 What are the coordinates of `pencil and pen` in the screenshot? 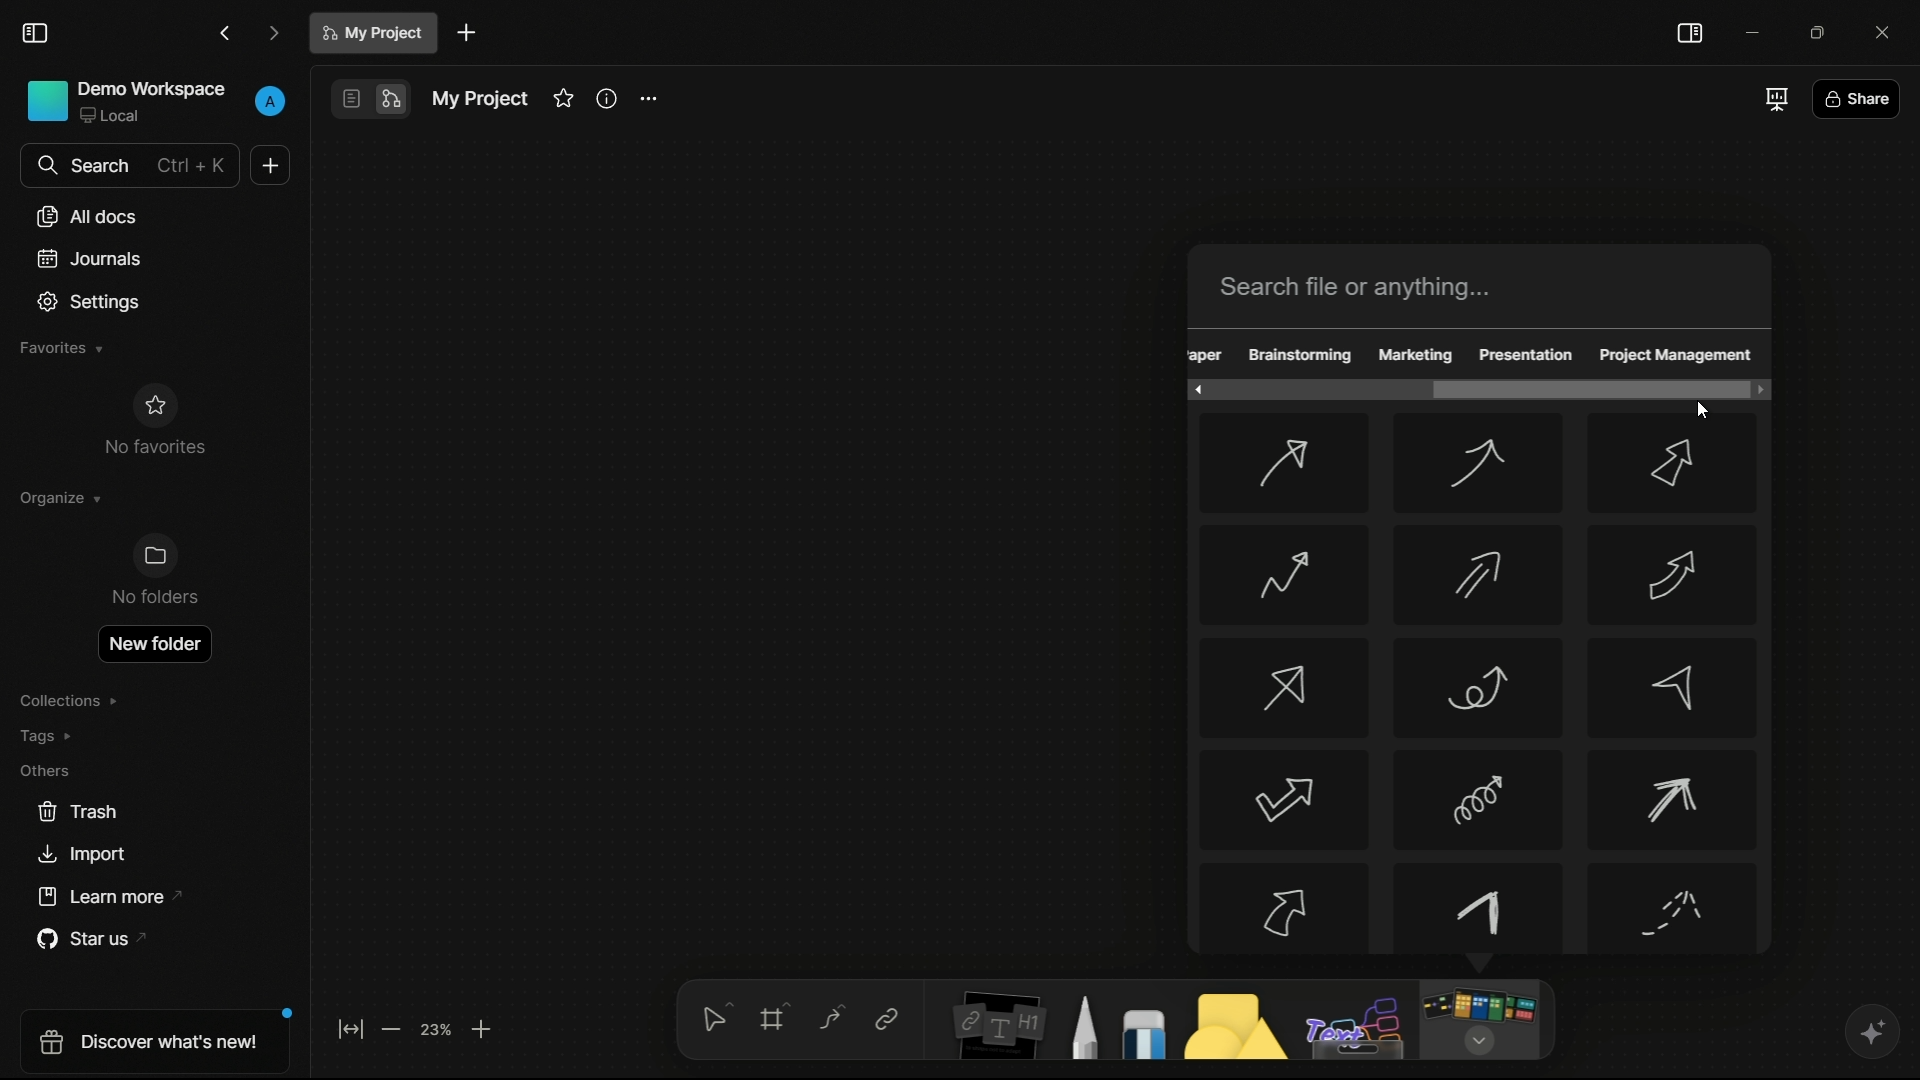 It's located at (1082, 1026).